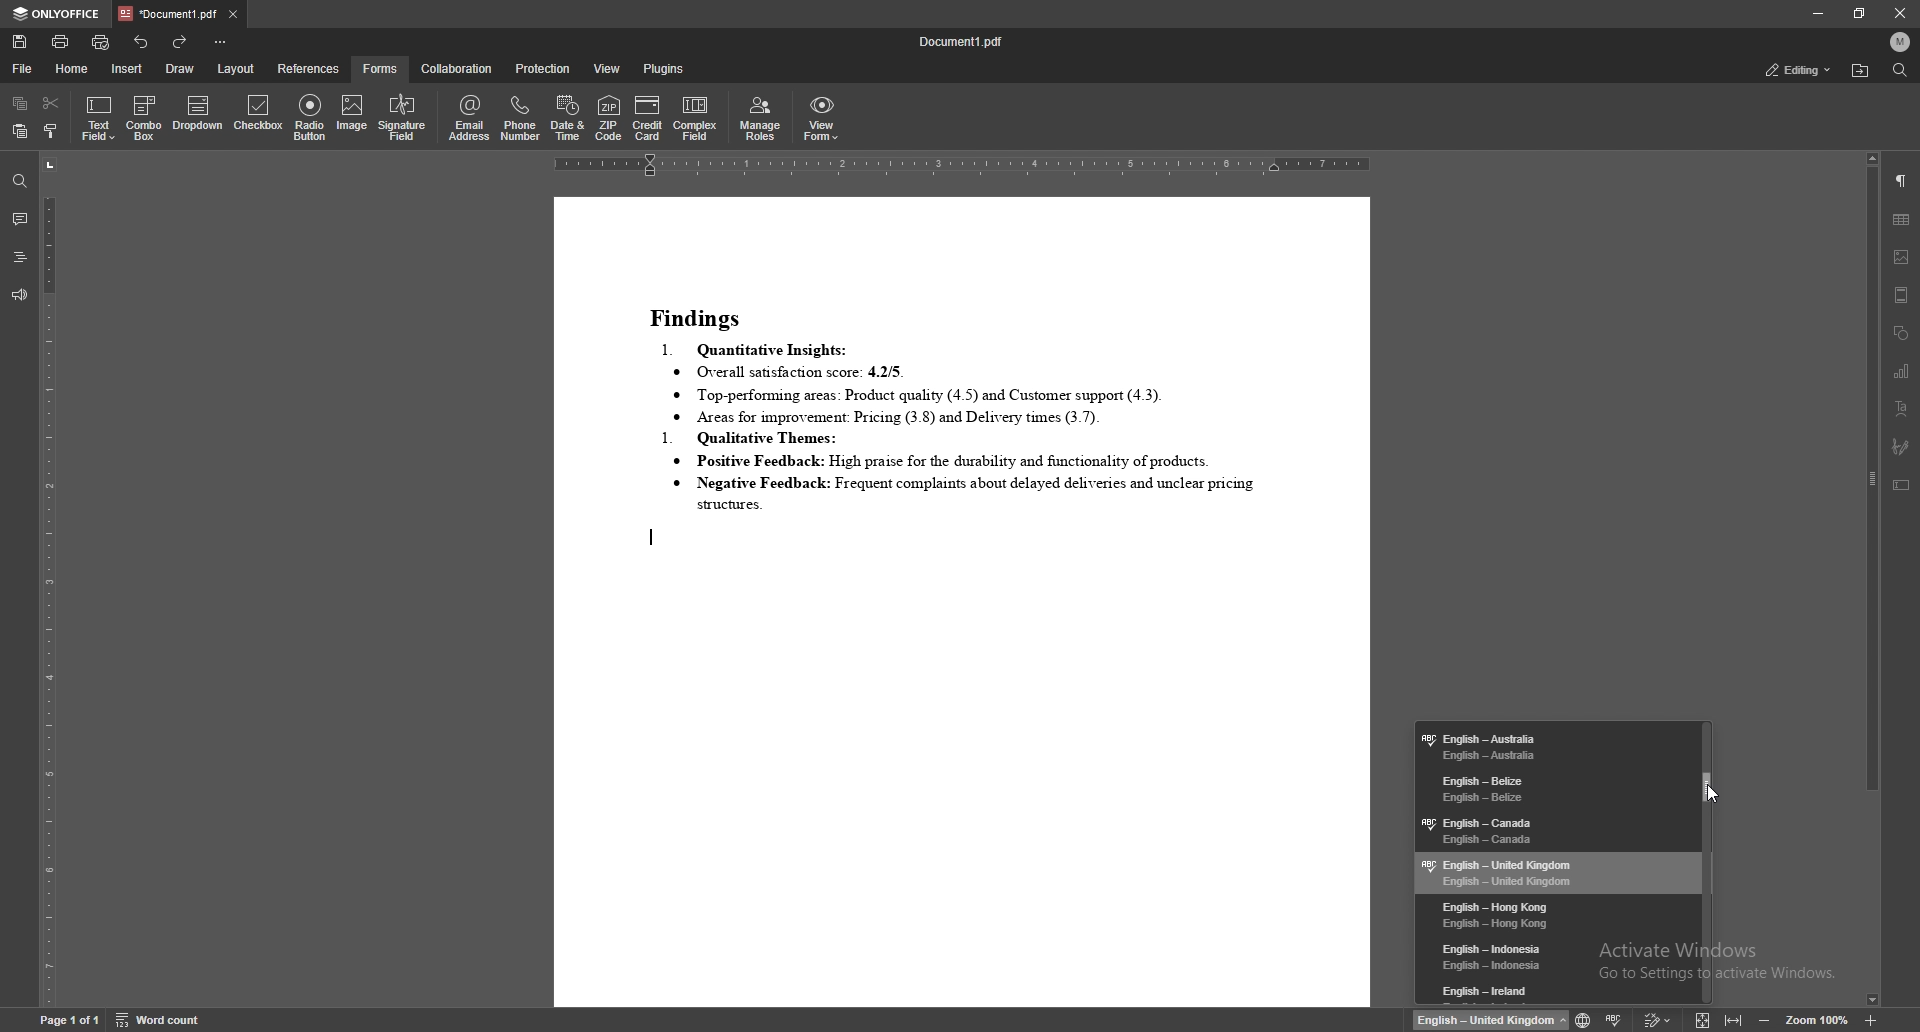 Image resolution: width=1920 pixels, height=1032 pixels. What do you see at coordinates (610, 117) in the screenshot?
I see `zip code` at bounding box center [610, 117].